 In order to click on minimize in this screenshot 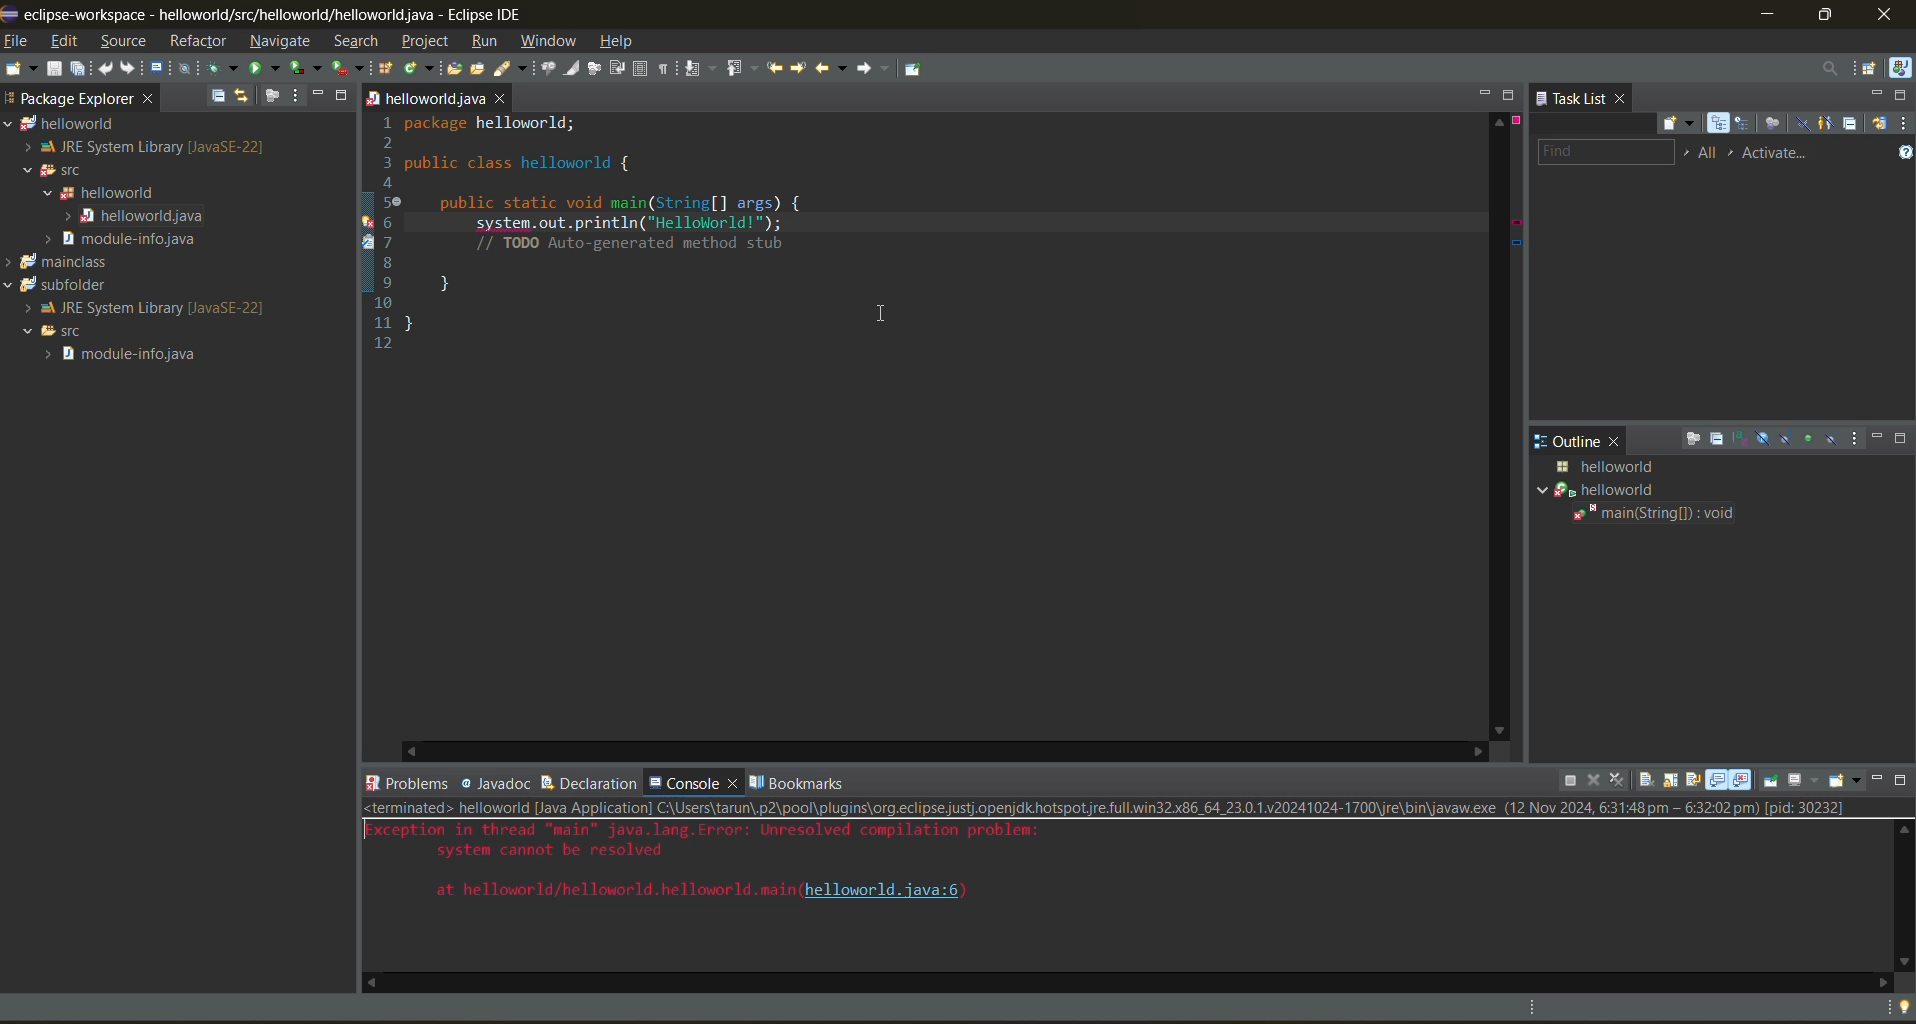, I will do `click(1484, 93)`.